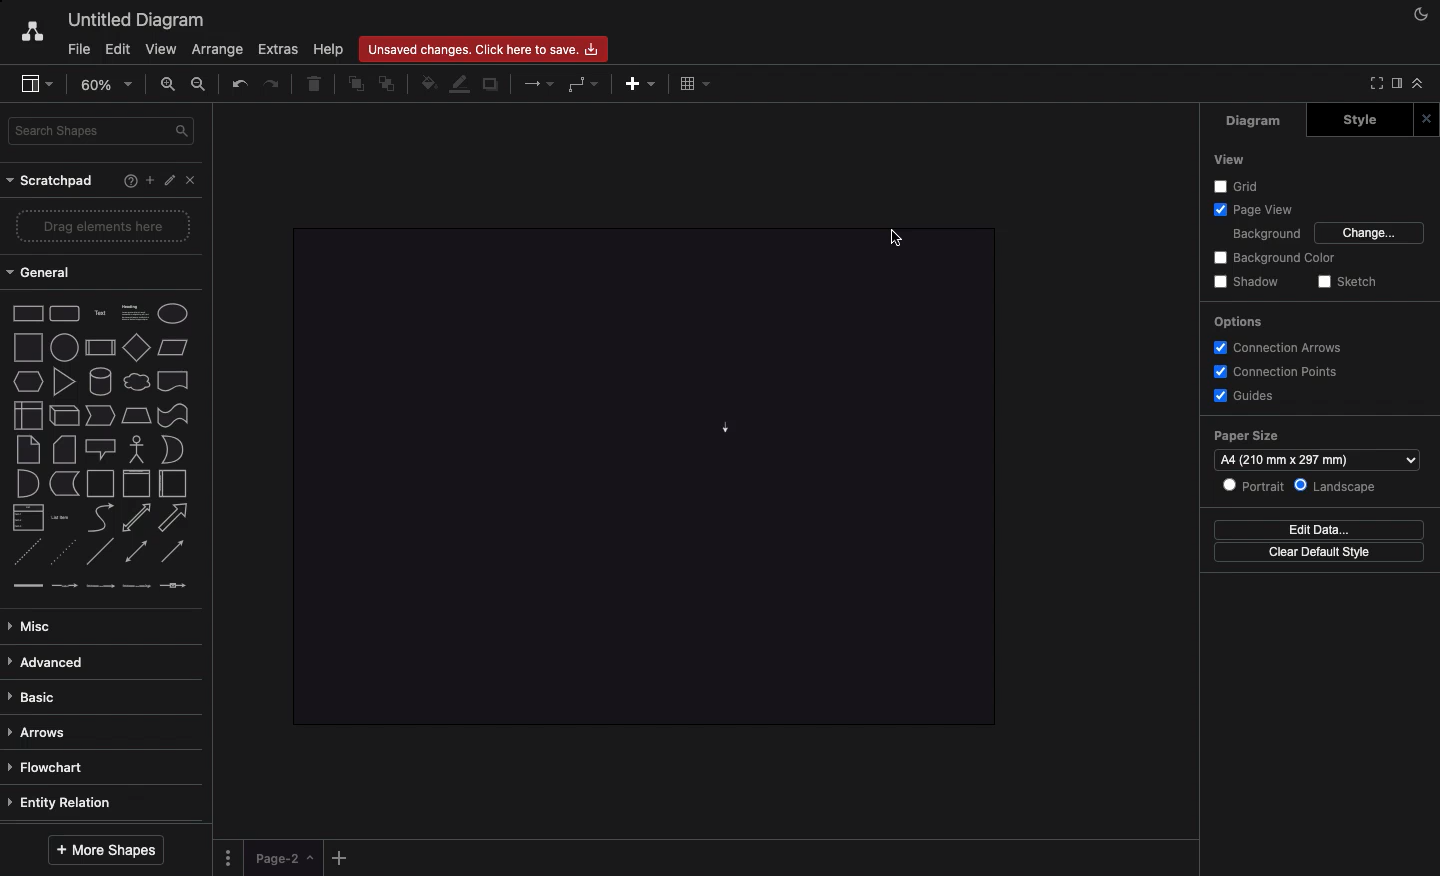 The image size is (1440, 876). I want to click on Shapes, so click(102, 448).